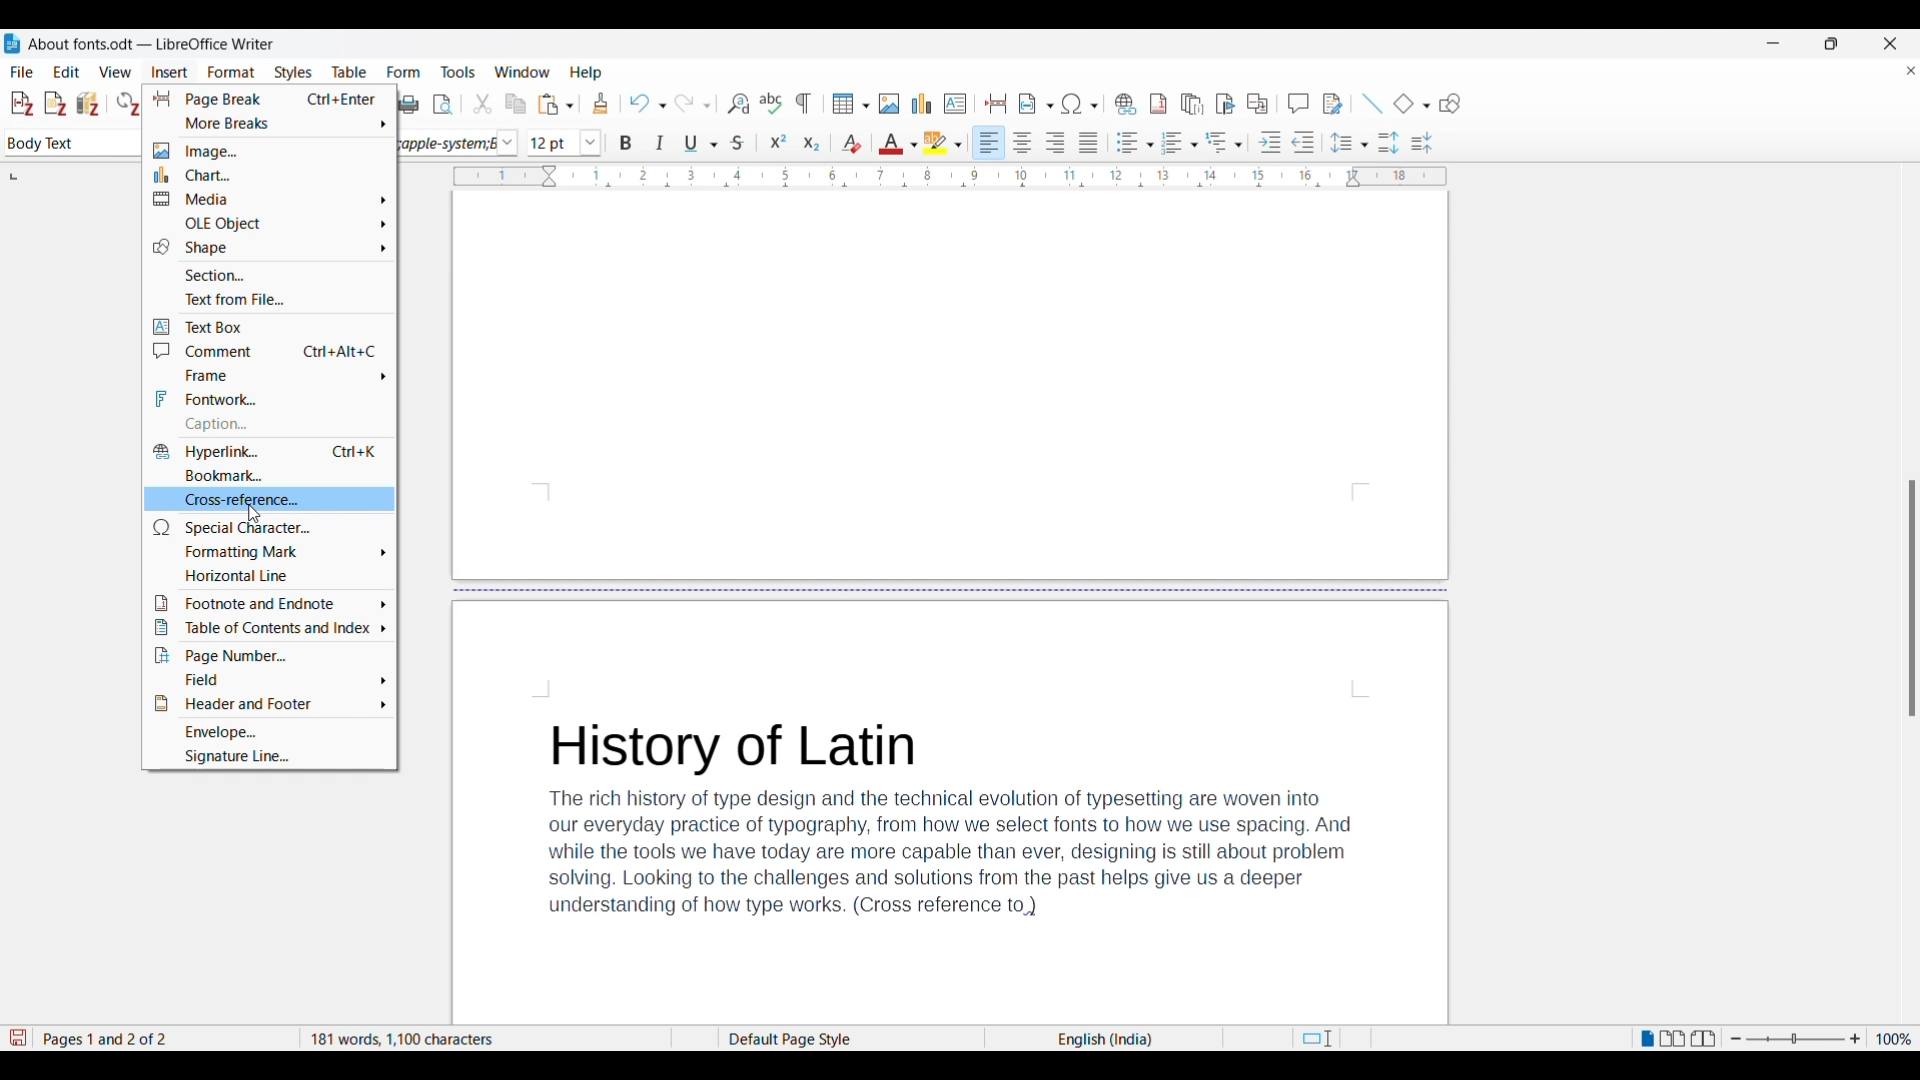 This screenshot has width=1920, height=1080. Describe the element at coordinates (738, 103) in the screenshot. I see `Find and replace` at that location.